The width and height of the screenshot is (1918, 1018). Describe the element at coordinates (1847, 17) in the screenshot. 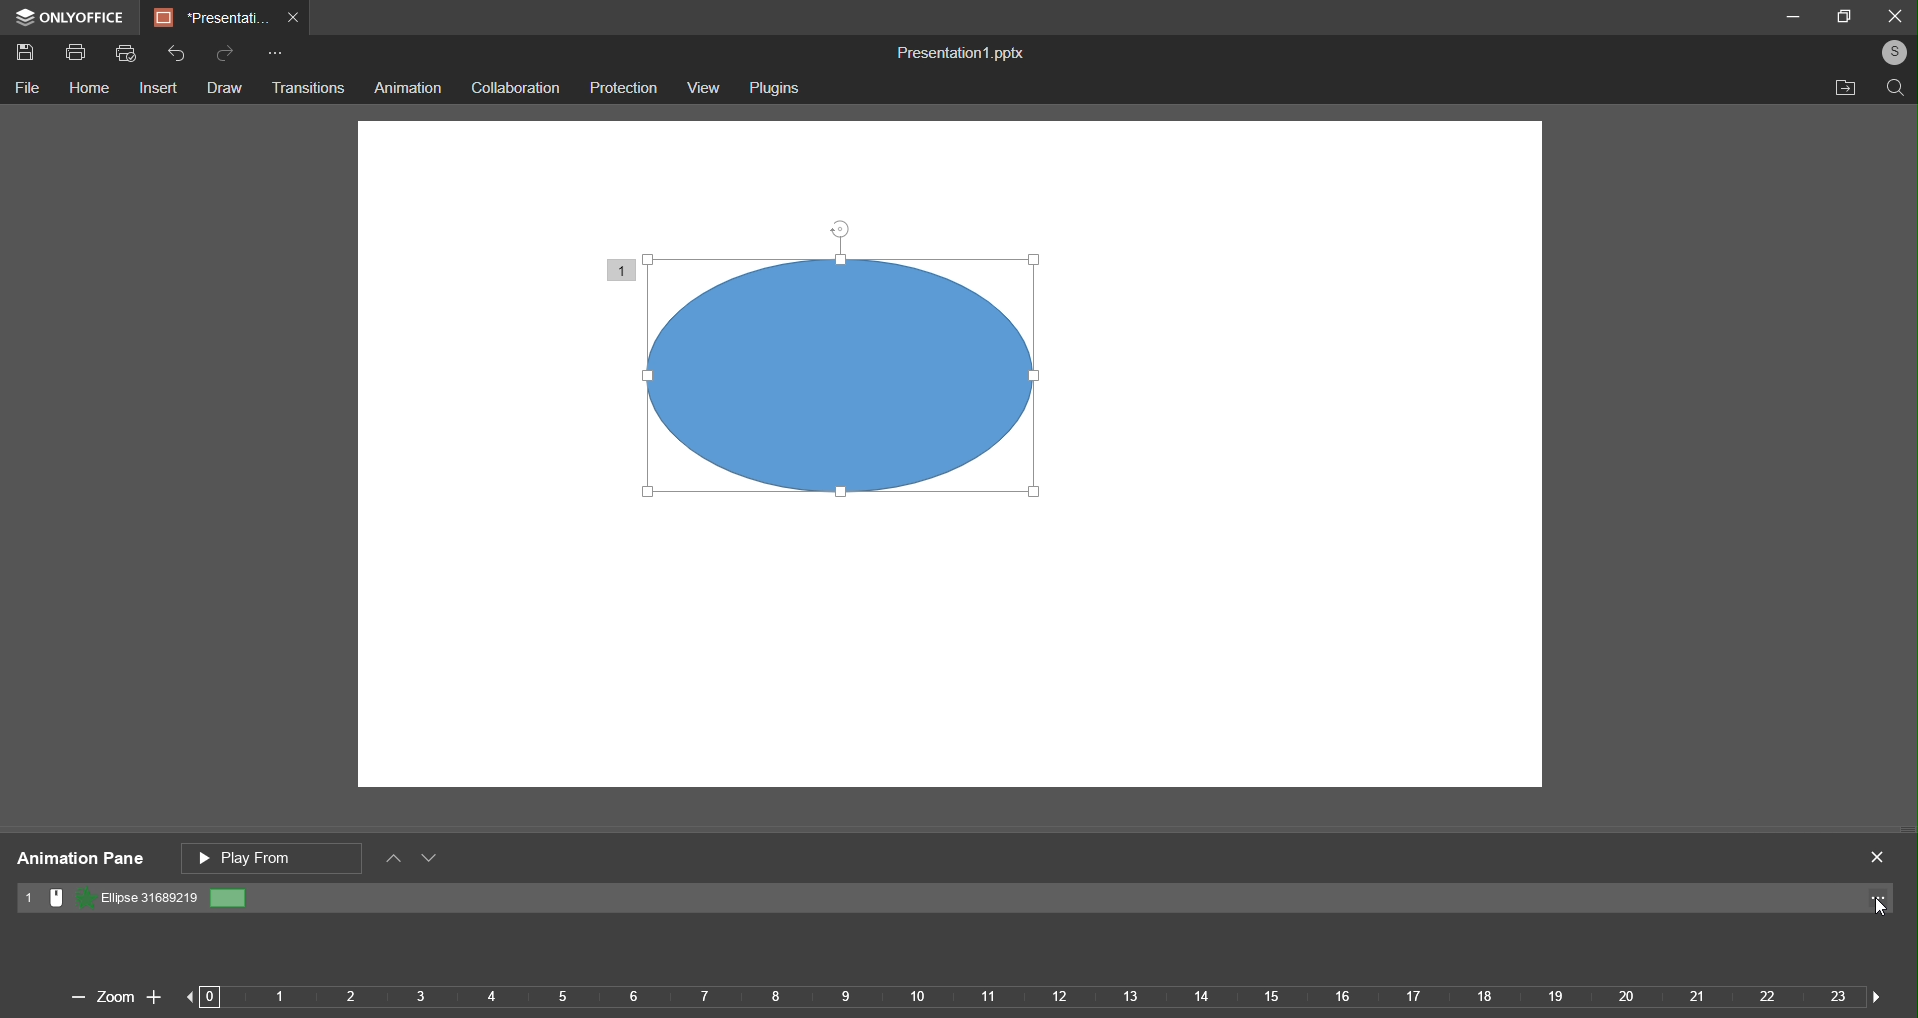

I see `maximize` at that location.